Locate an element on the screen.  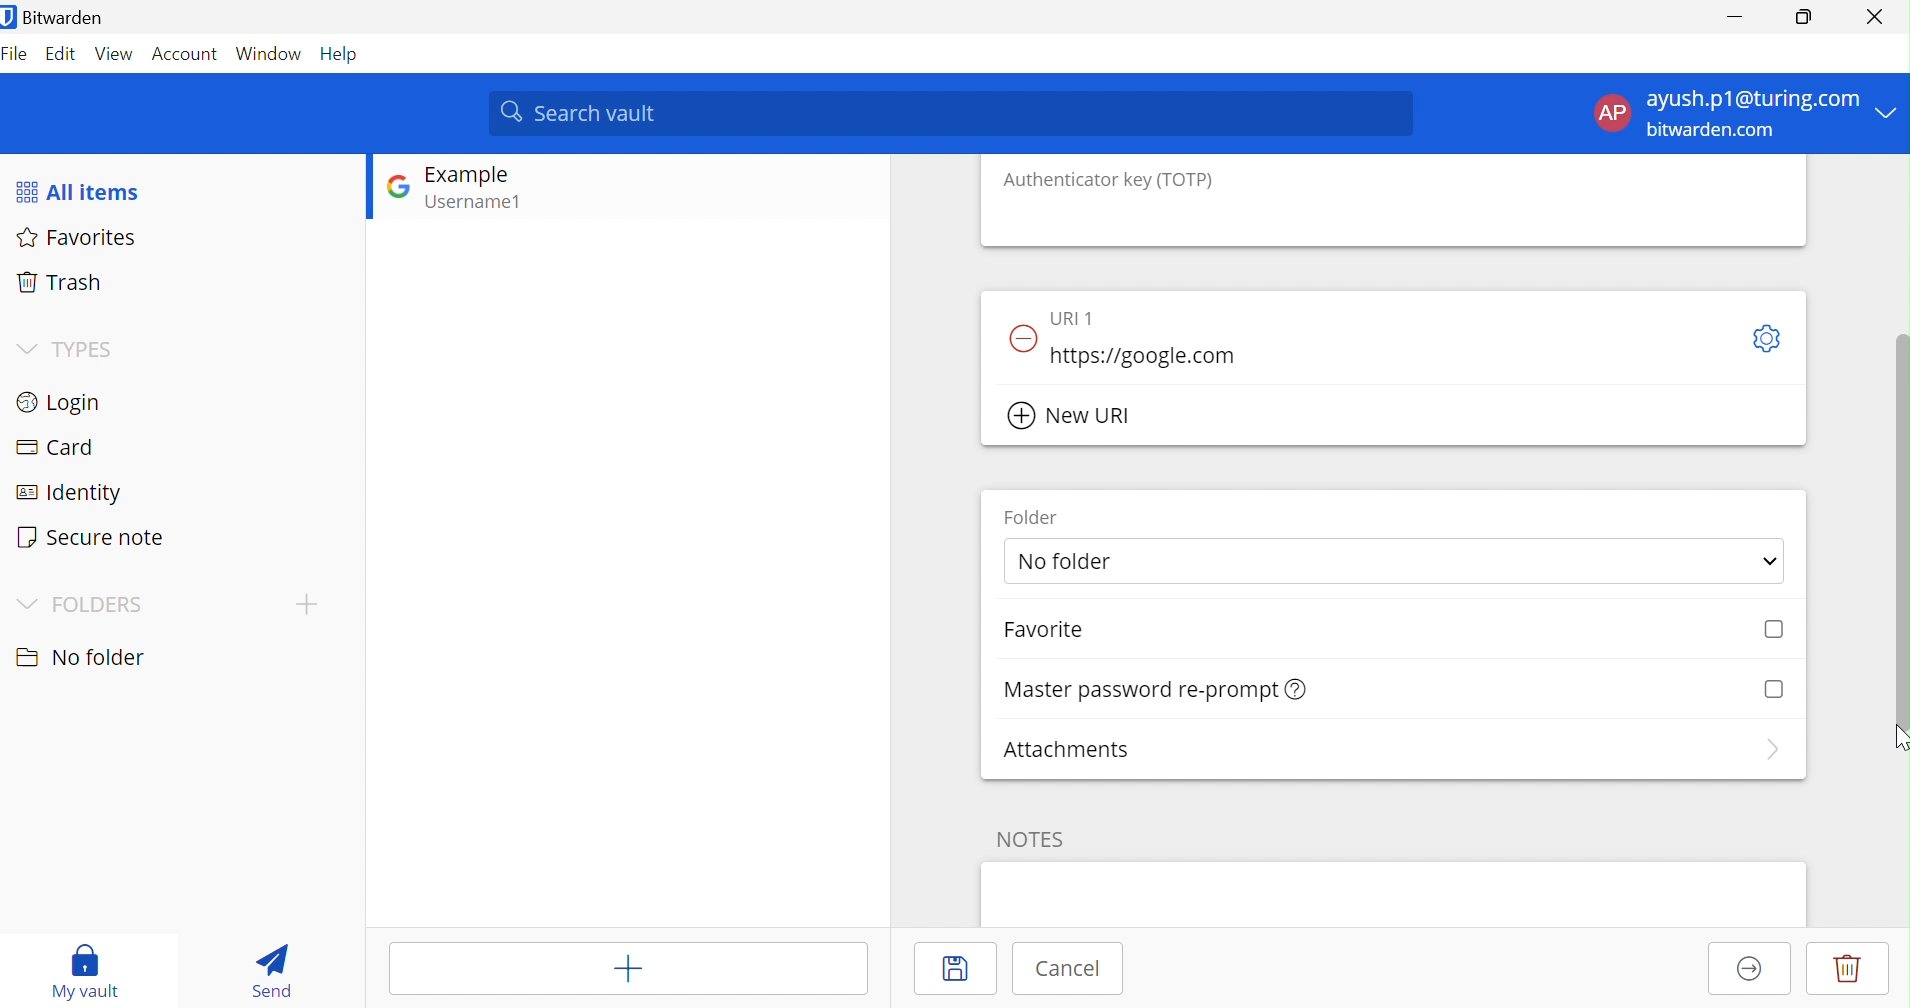
Add item is located at coordinates (626, 966).